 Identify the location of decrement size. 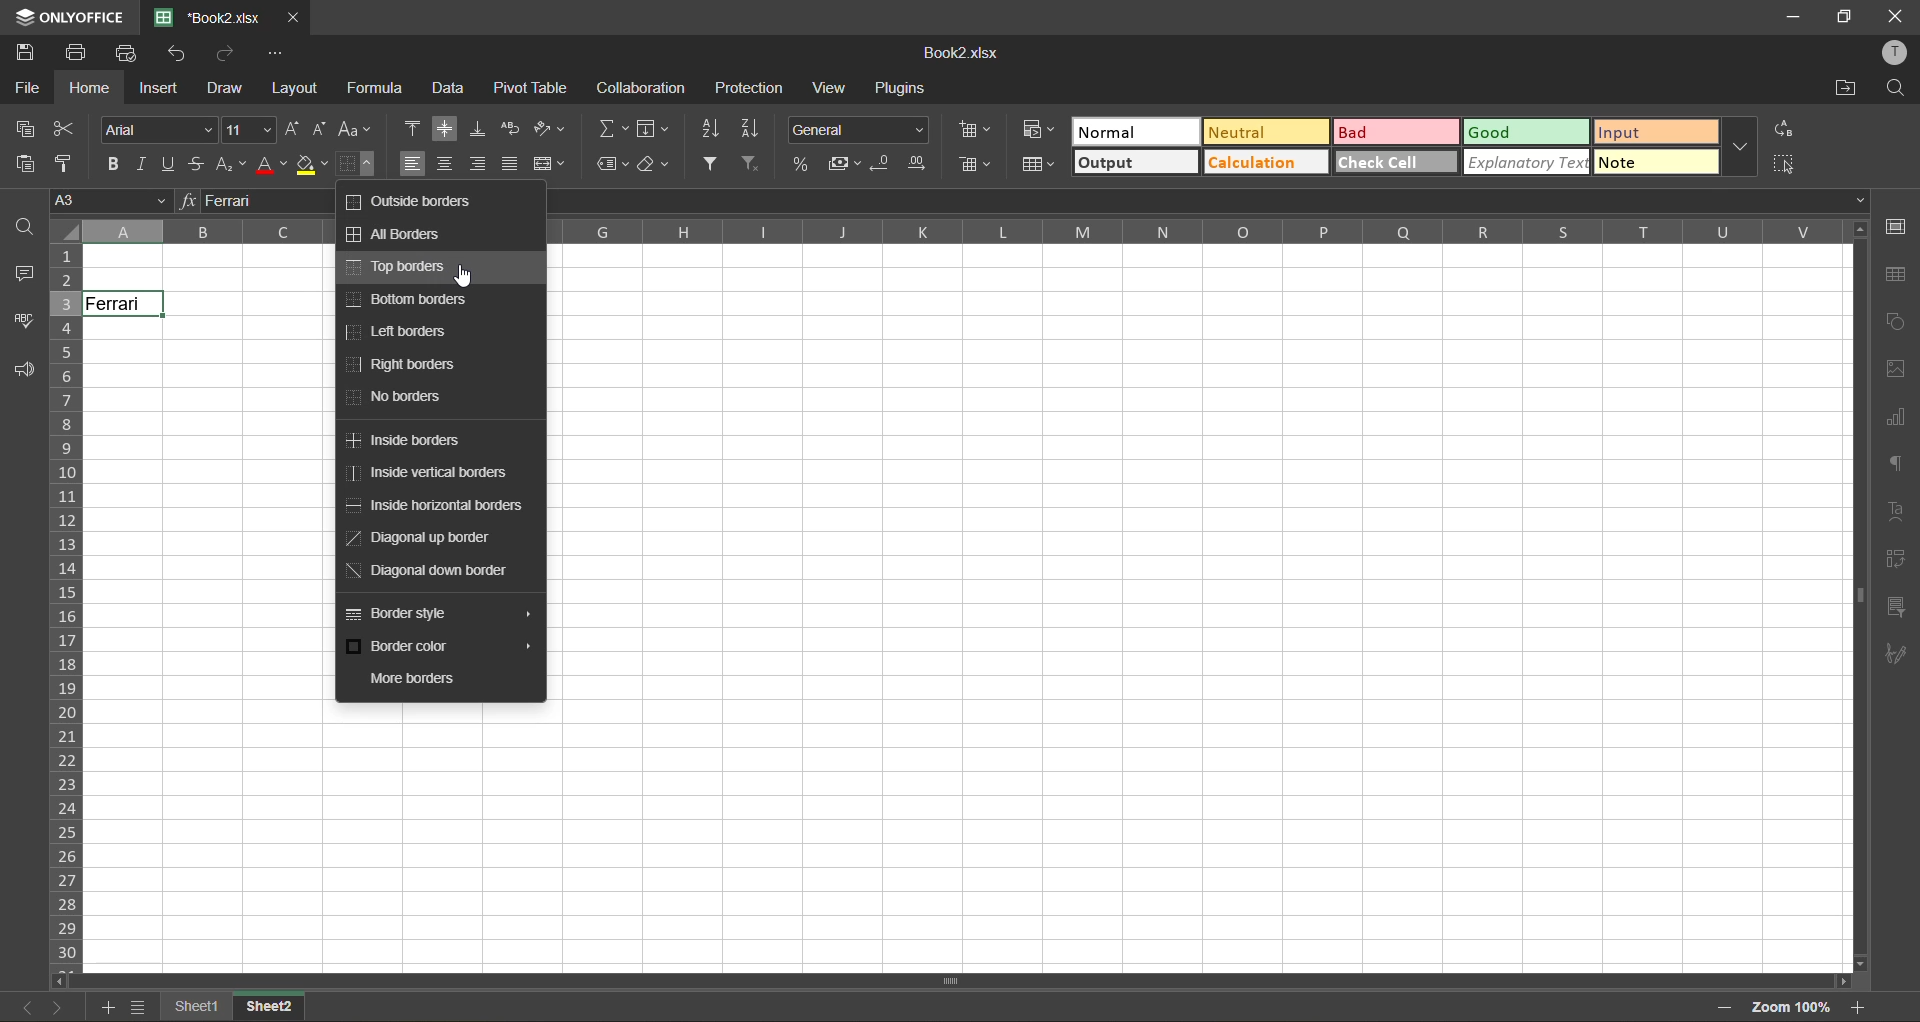
(325, 128).